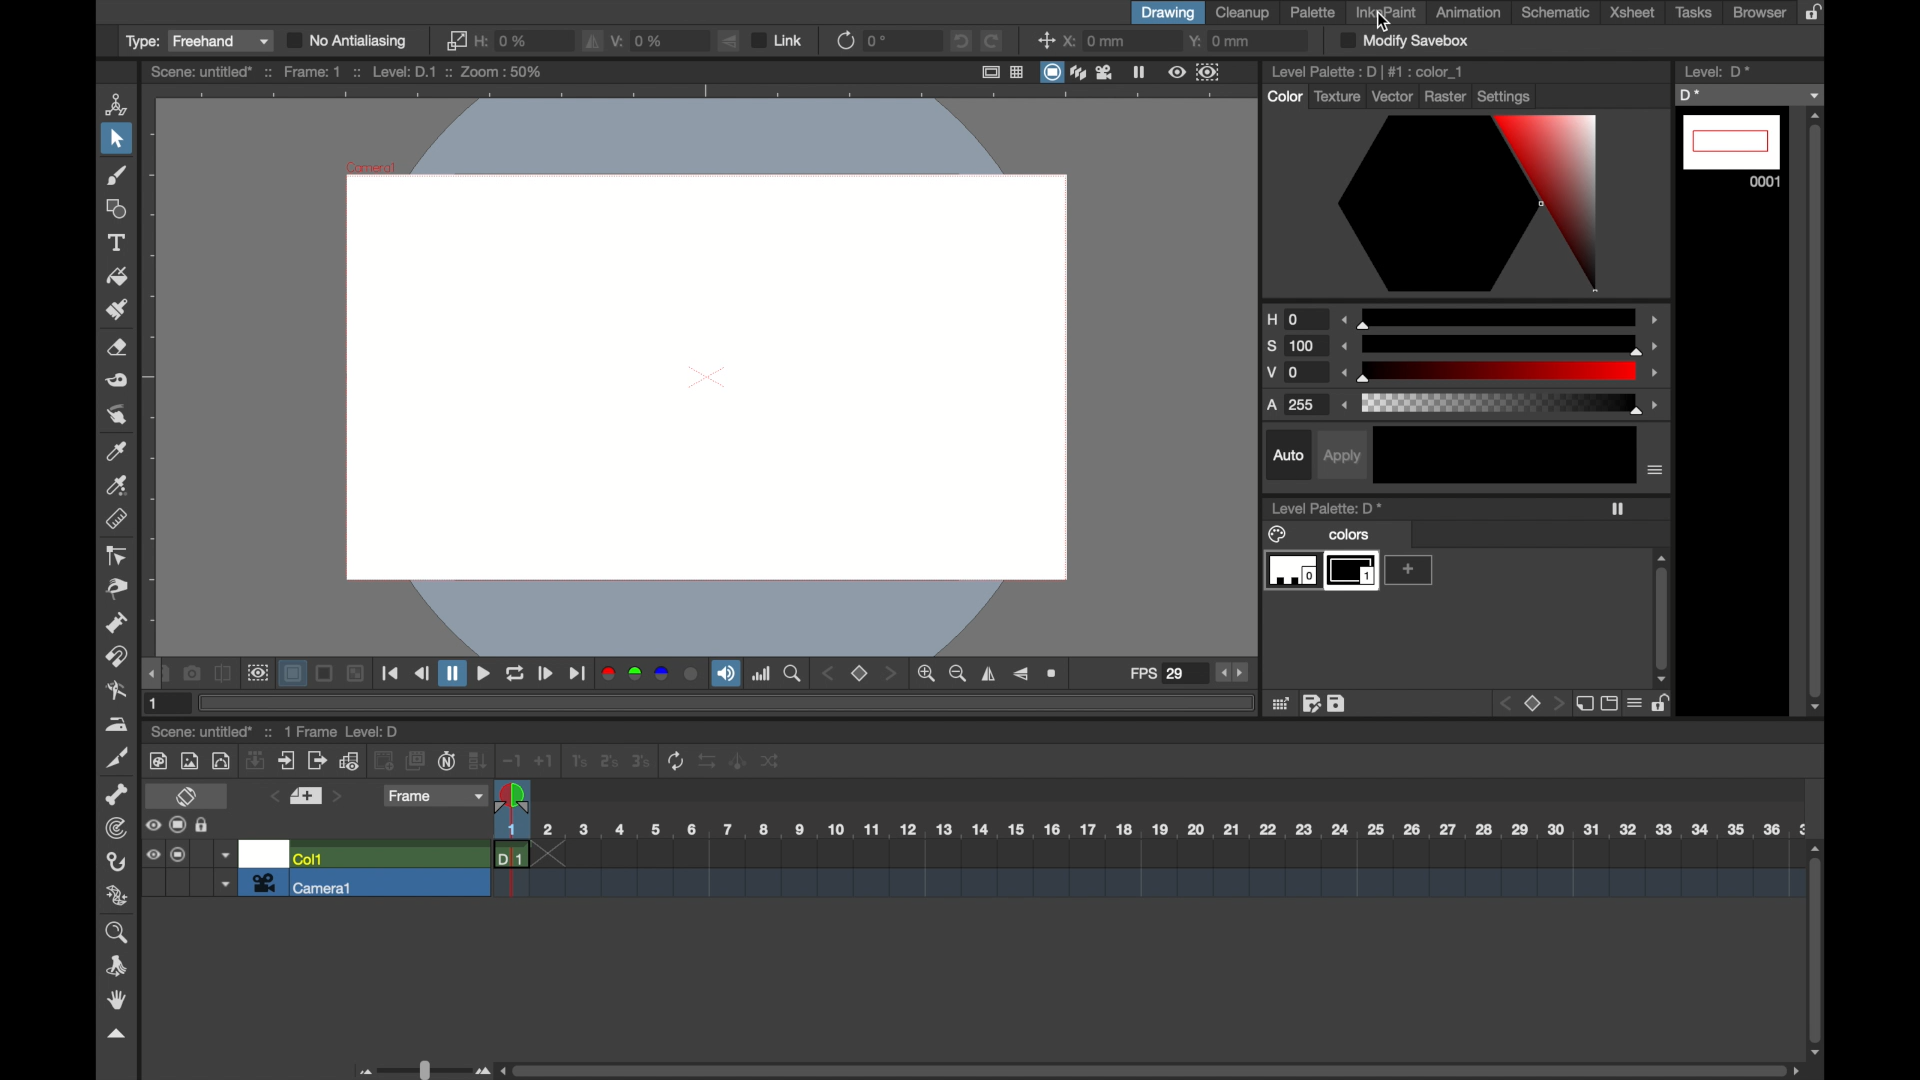 This screenshot has height=1080, width=1920. I want to click on back, so click(383, 761).